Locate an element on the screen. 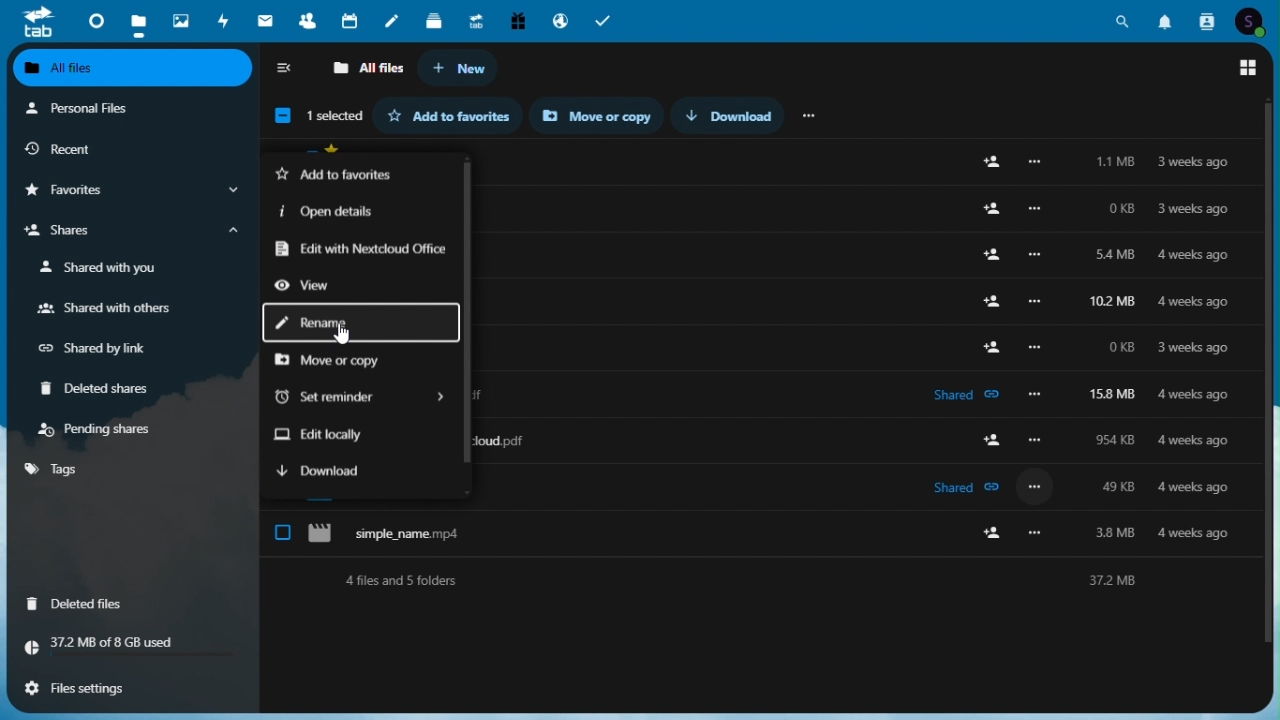 Image resolution: width=1280 pixels, height=720 pixels. download 49Kb 4 weeks ago is located at coordinates (755, 478).